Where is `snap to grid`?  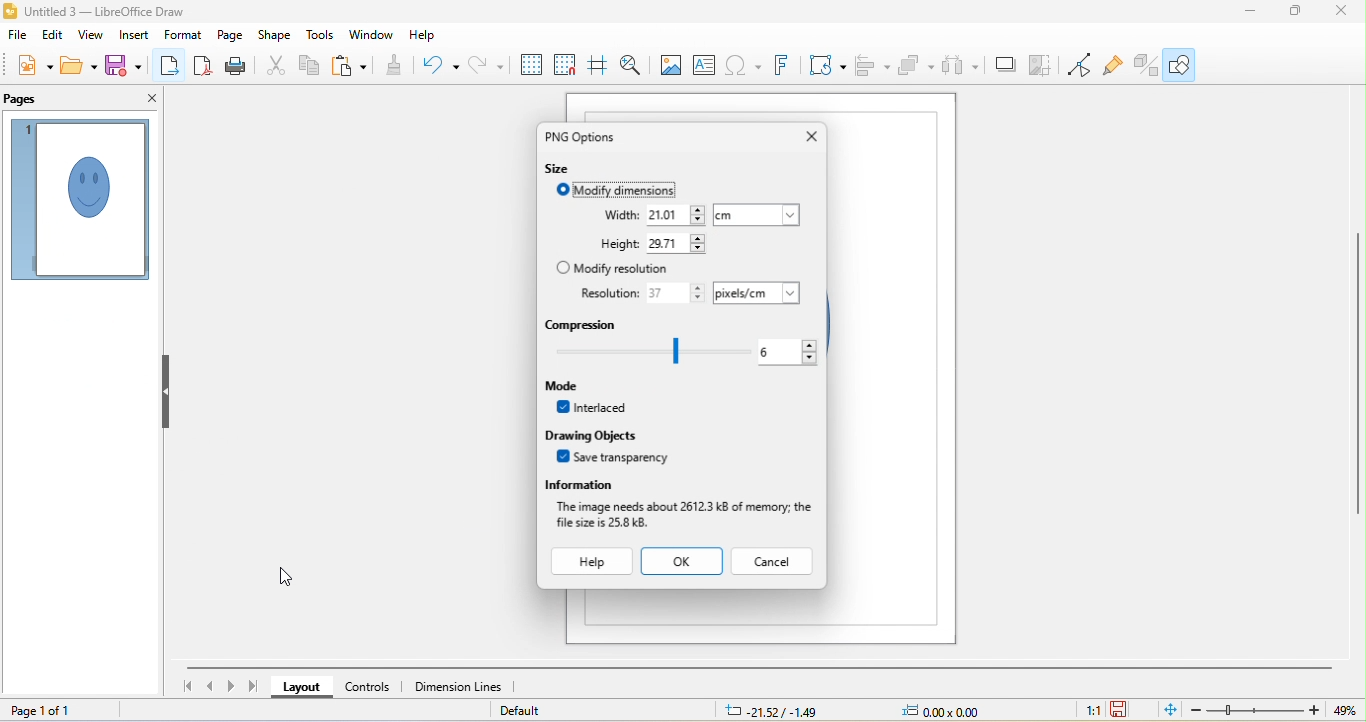
snap to grid is located at coordinates (563, 64).